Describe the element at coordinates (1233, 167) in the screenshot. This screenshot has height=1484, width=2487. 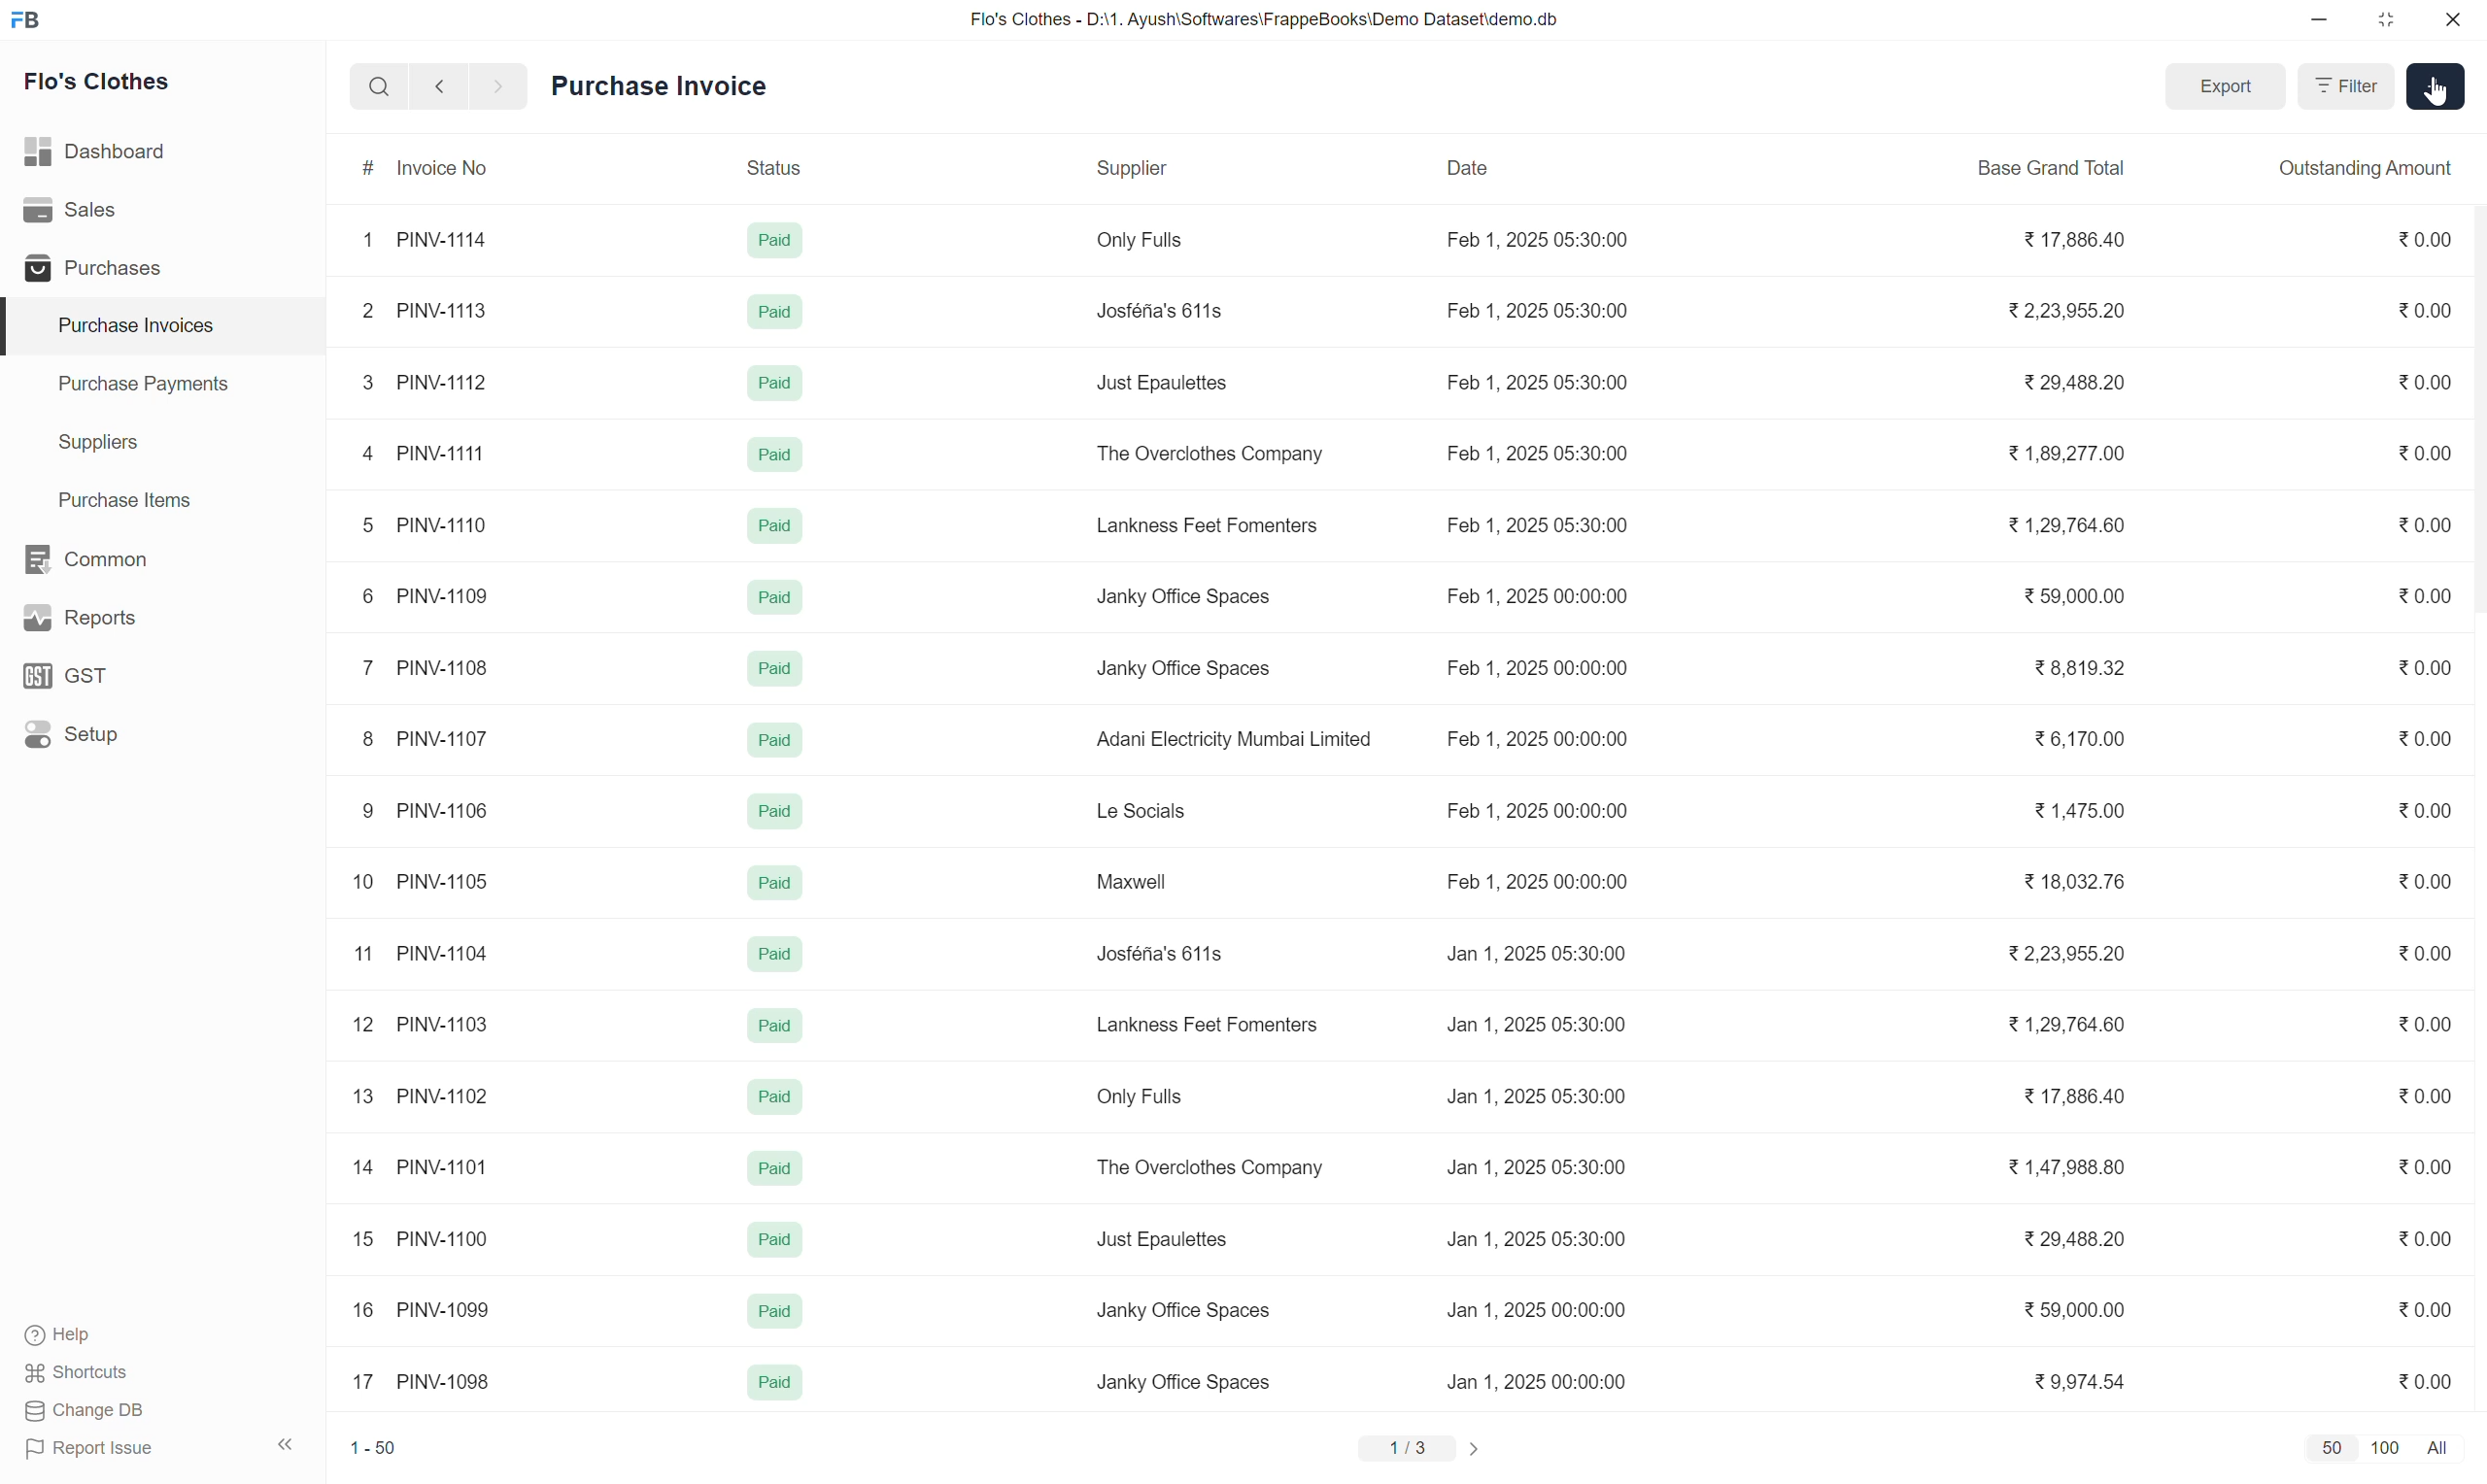
I see `Supplier` at that location.